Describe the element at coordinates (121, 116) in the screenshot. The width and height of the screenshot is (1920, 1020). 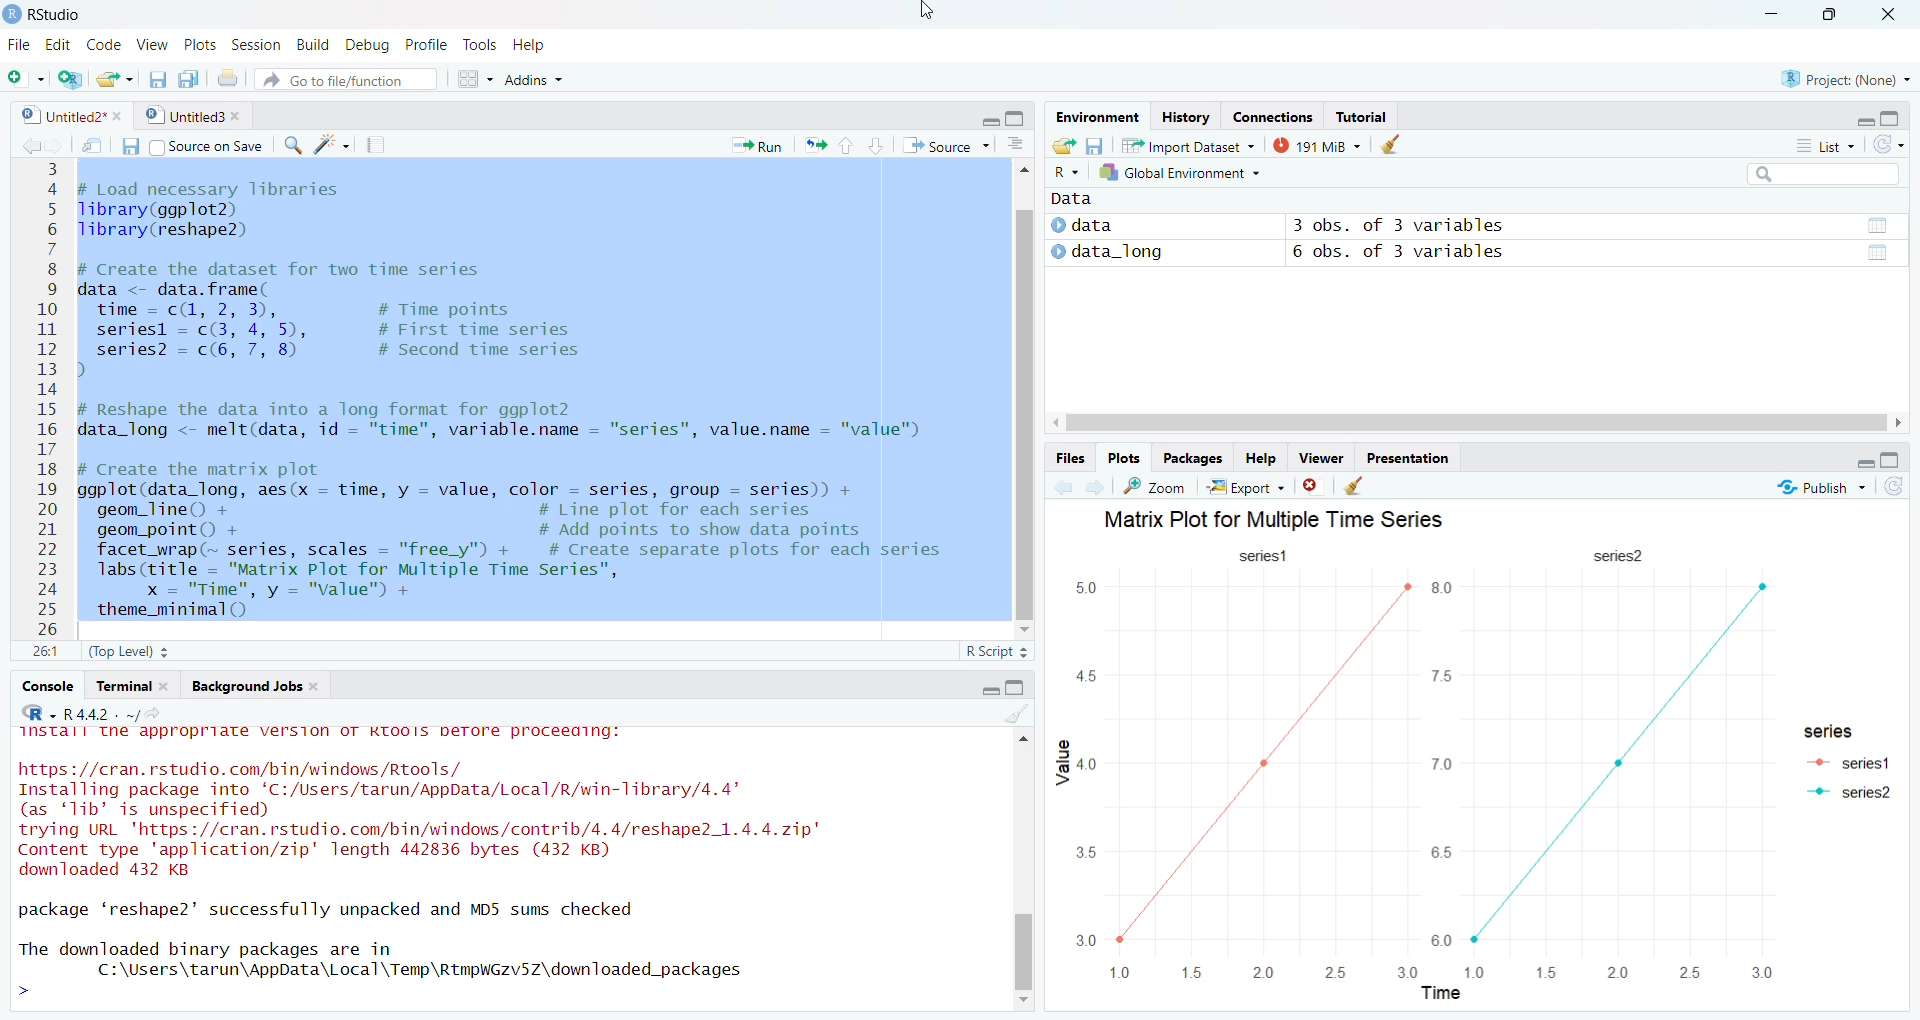
I see `close` at that location.